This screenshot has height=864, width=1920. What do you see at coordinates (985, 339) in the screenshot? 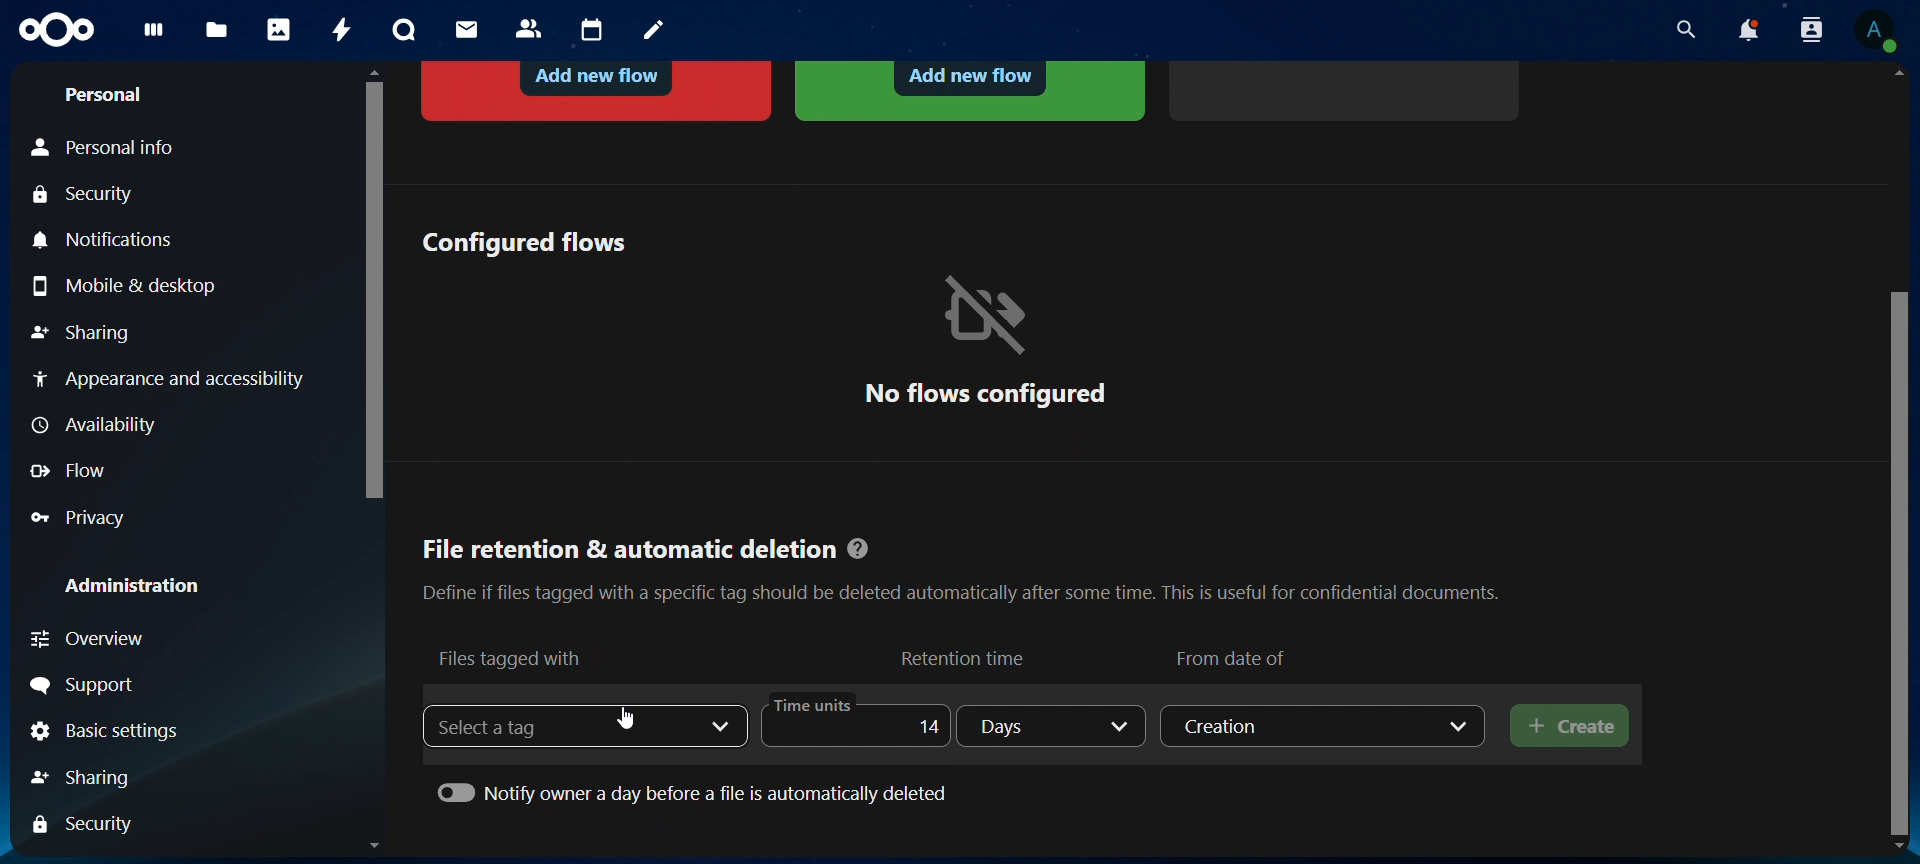
I see `no flows configured` at bounding box center [985, 339].